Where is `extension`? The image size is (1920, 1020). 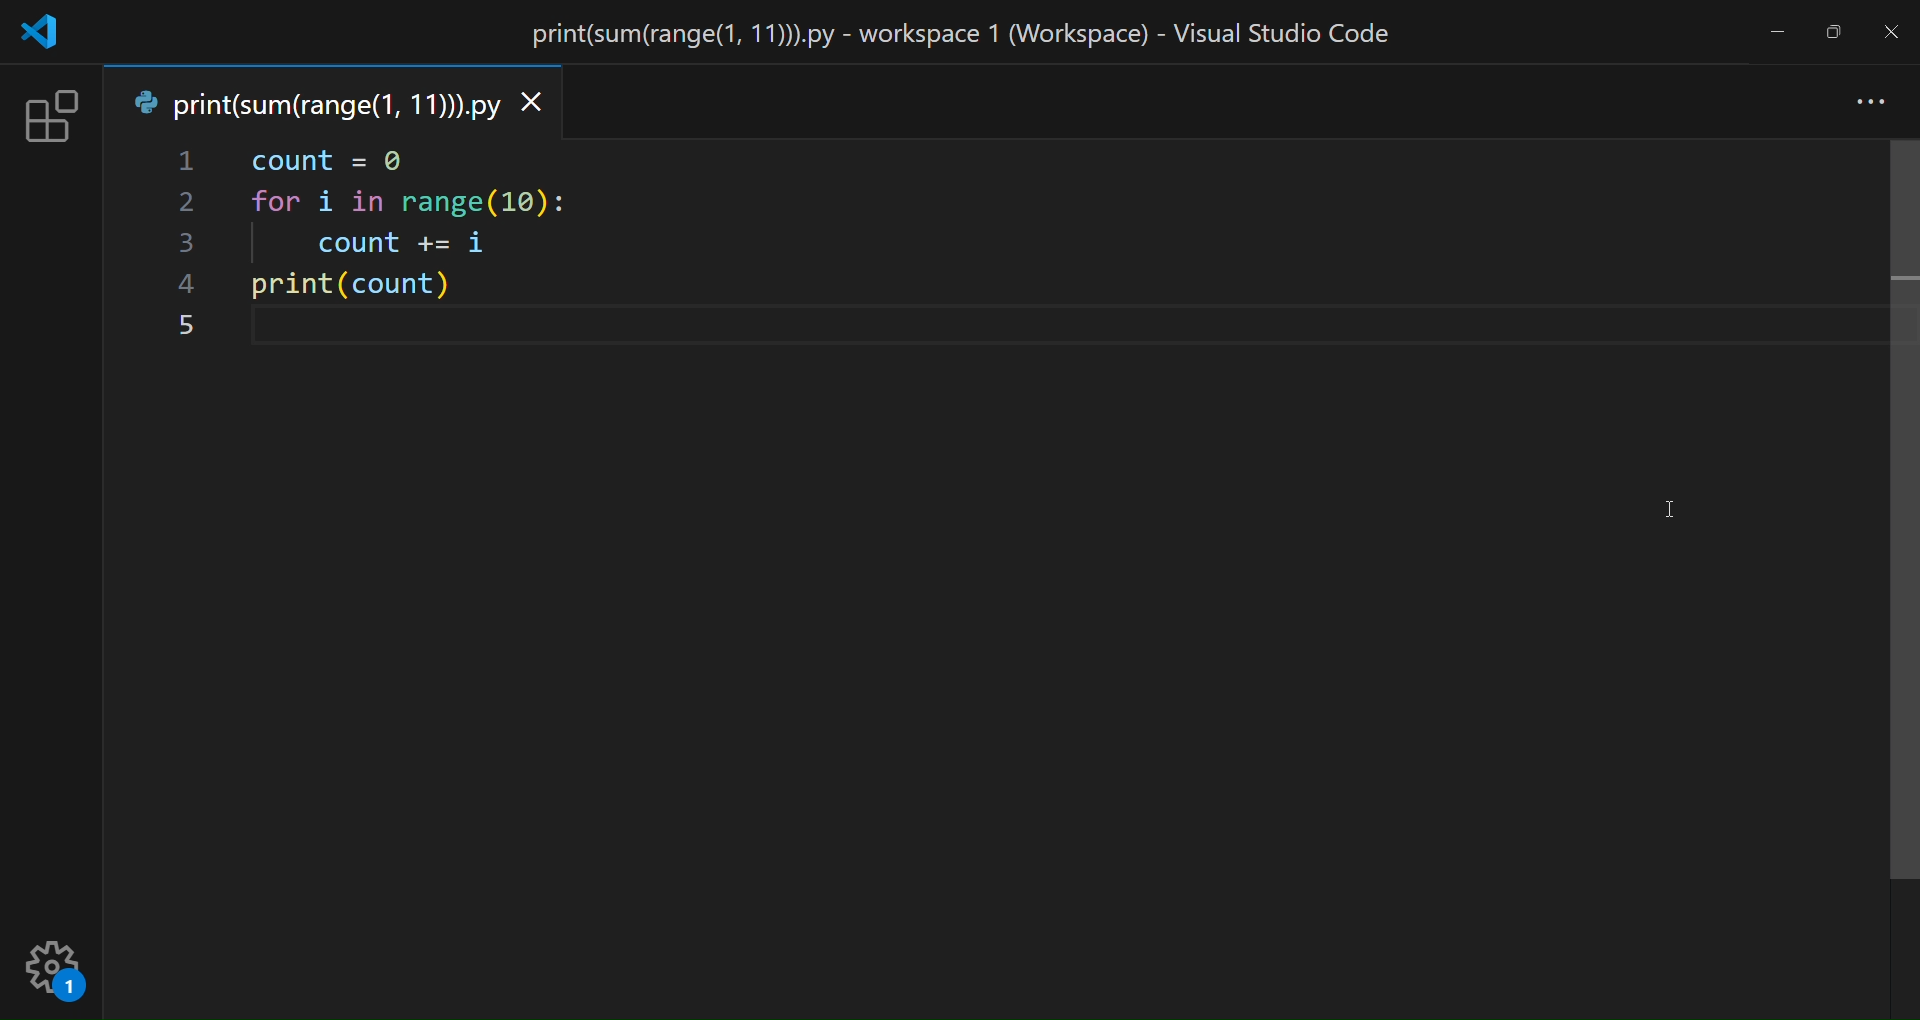
extension is located at coordinates (51, 118).